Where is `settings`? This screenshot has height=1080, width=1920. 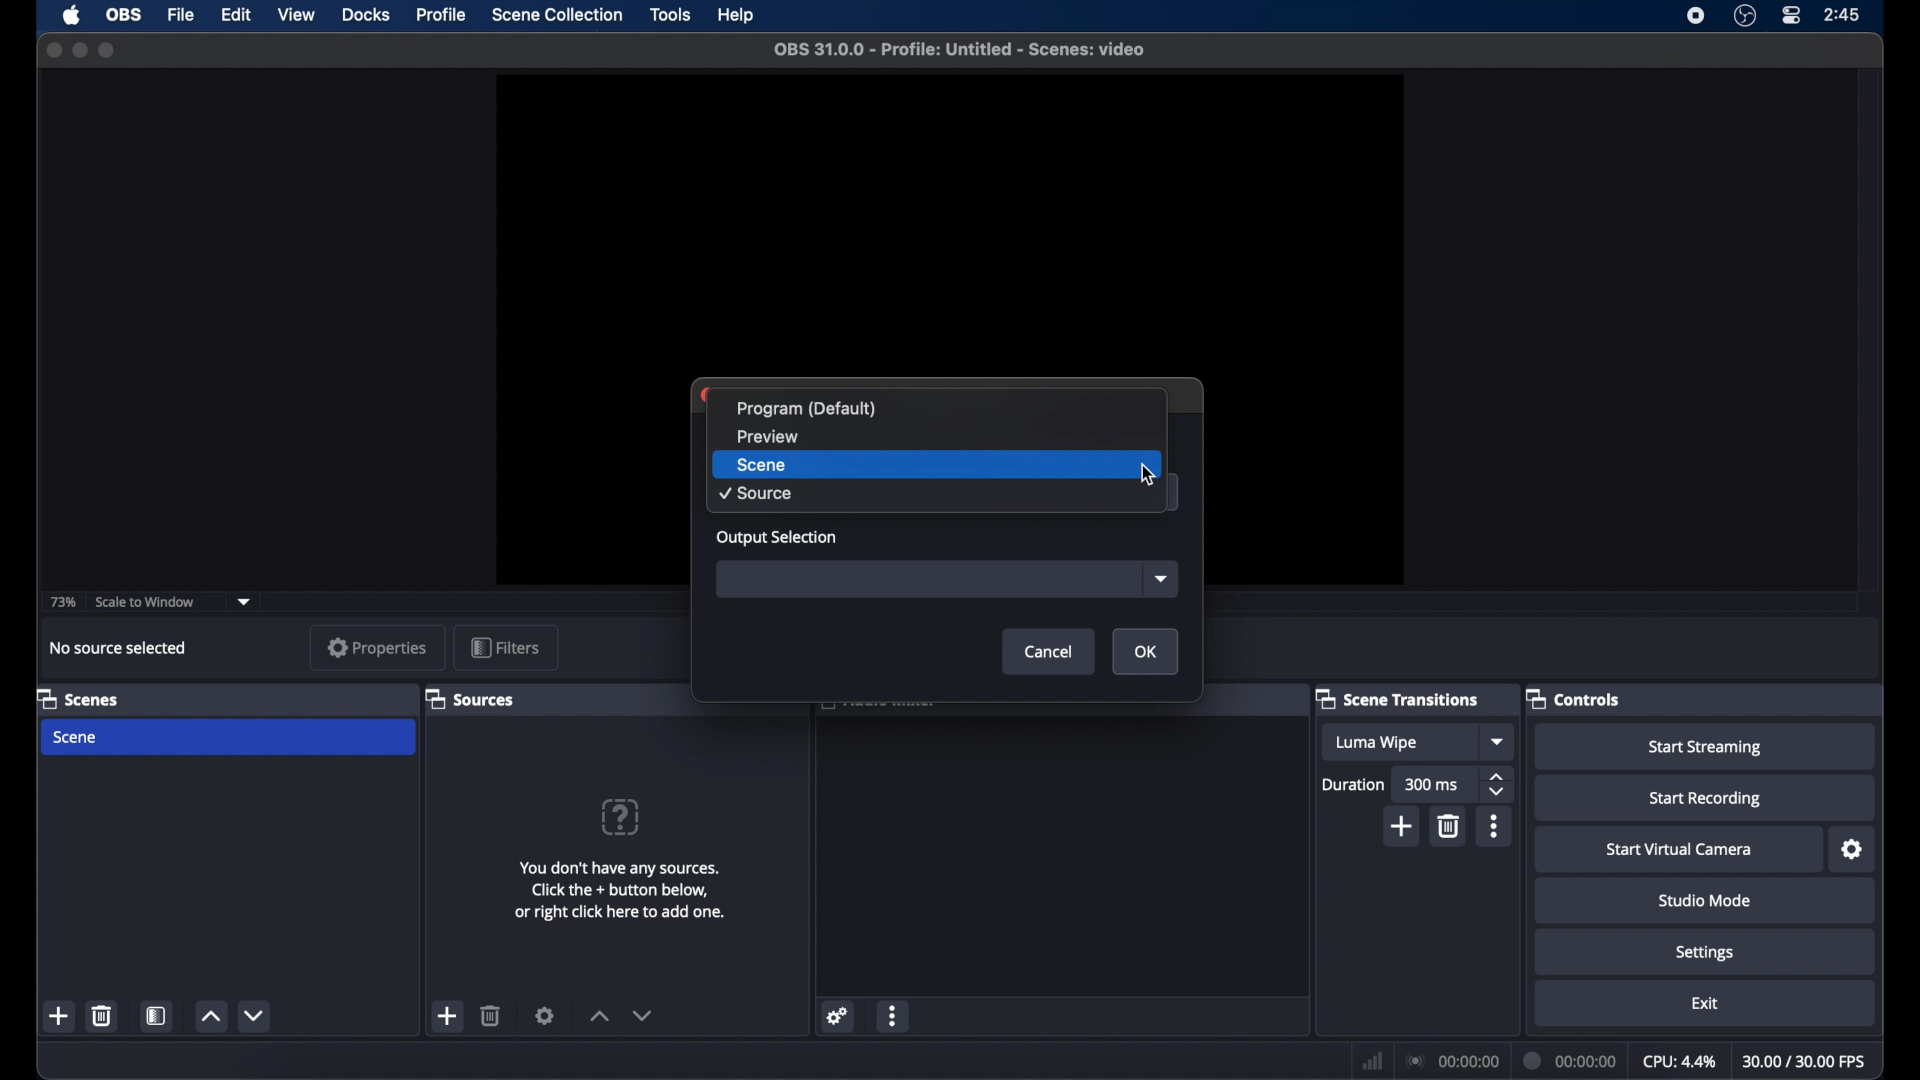
settings is located at coordinates (1705, 953).